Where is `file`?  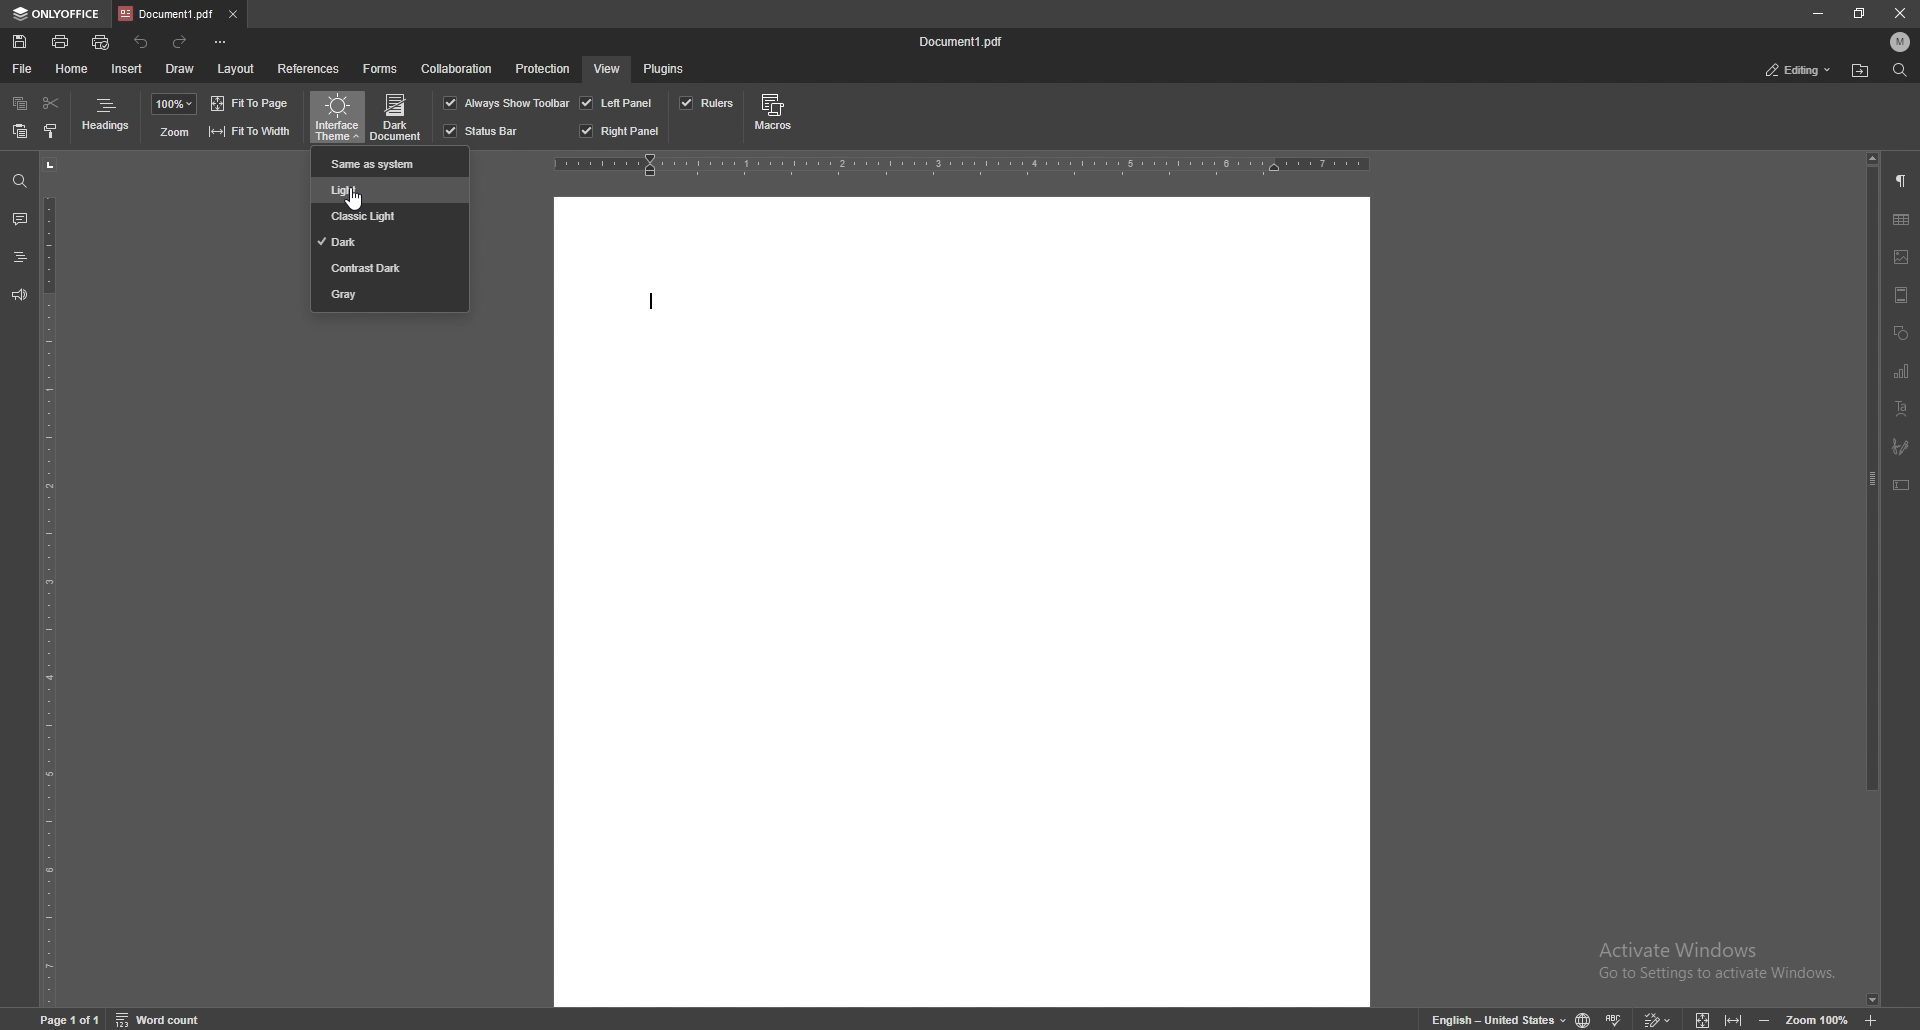 file is located at coordinates (23, 69).